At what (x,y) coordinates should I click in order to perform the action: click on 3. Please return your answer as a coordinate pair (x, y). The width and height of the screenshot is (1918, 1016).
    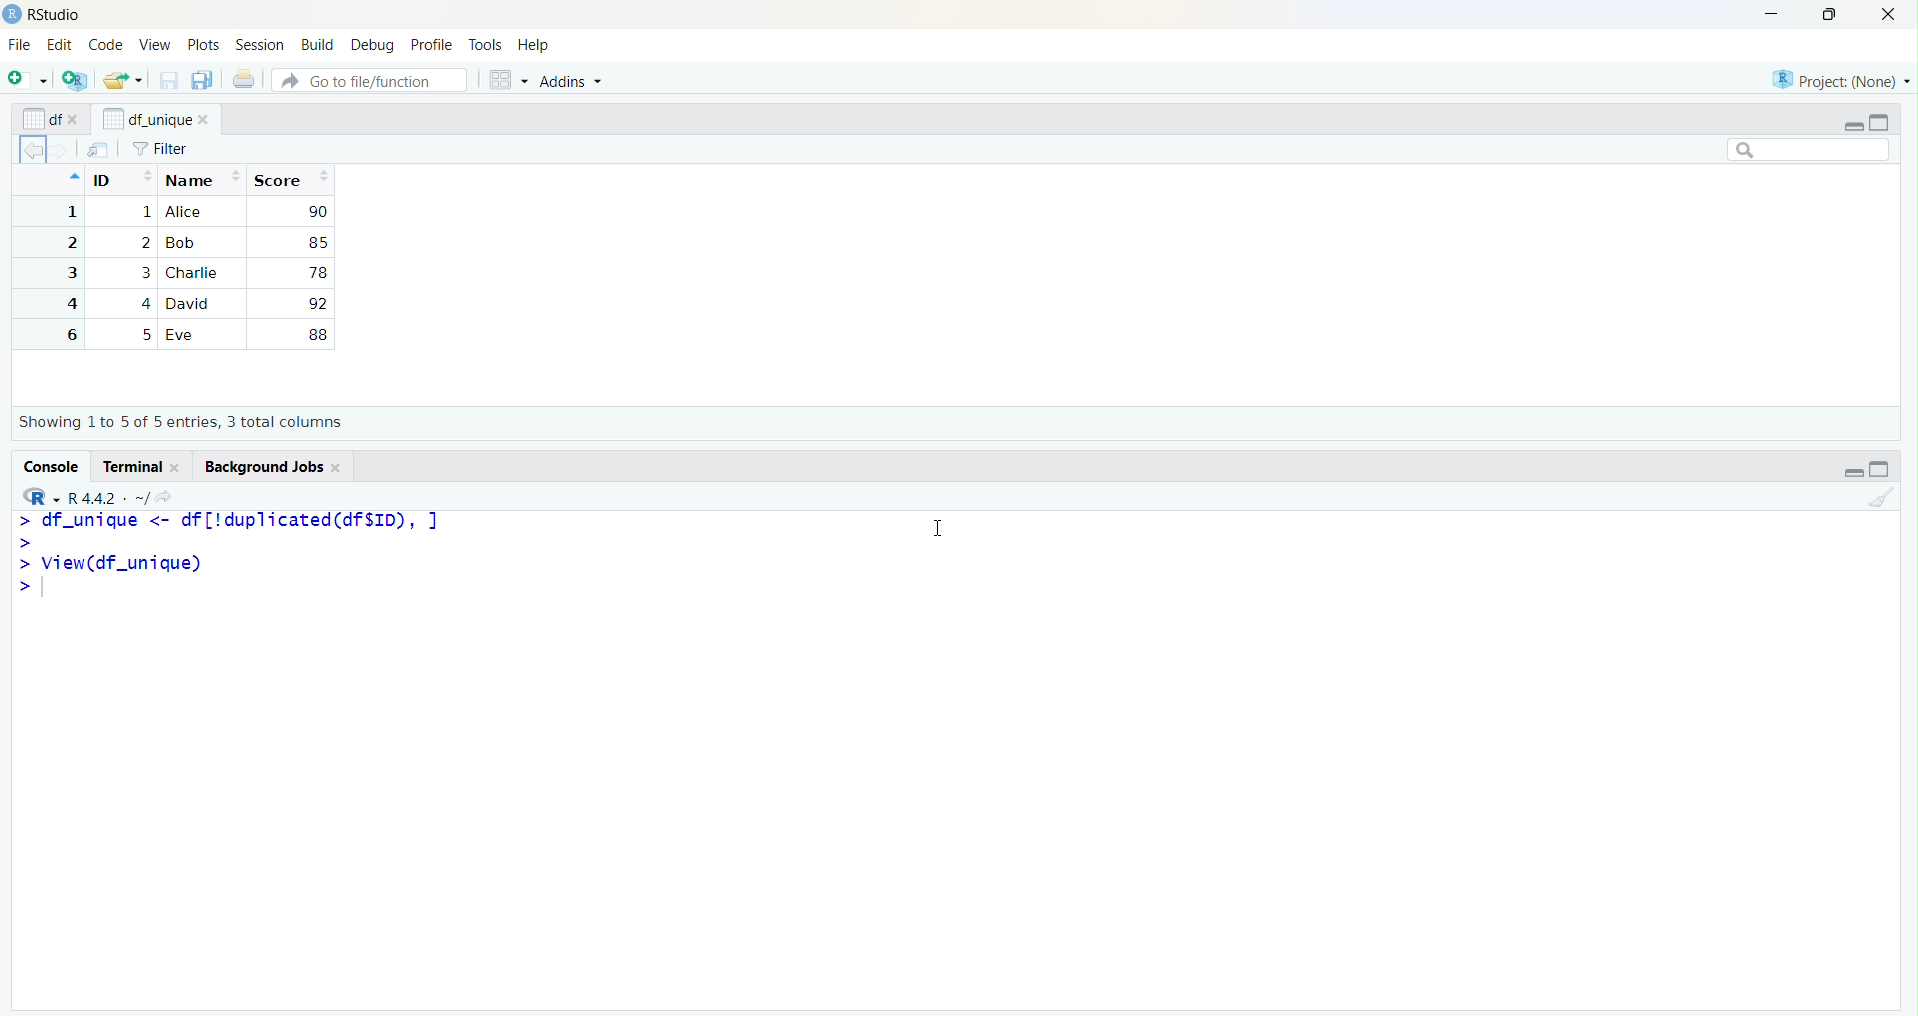
    Looking at the image, I should click on (142, 273).